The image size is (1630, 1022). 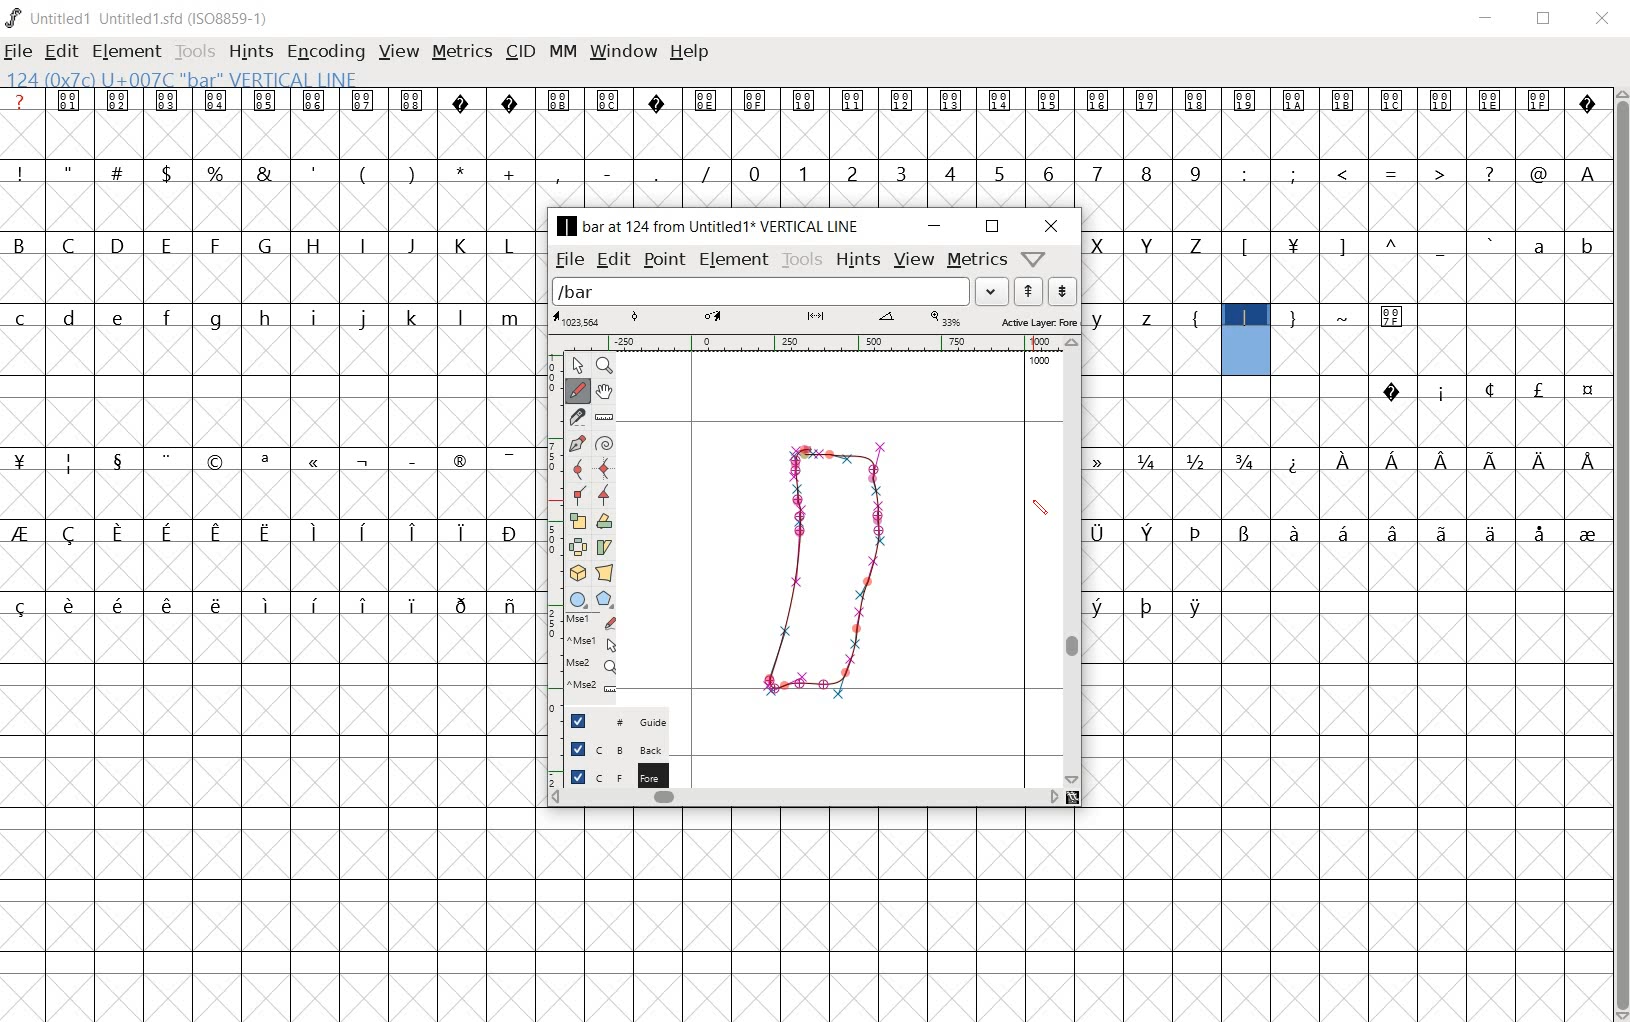 What do you see at coordinates (992, 228) in the screenshot?
I see `restore down` at bounding box center [992, 228].